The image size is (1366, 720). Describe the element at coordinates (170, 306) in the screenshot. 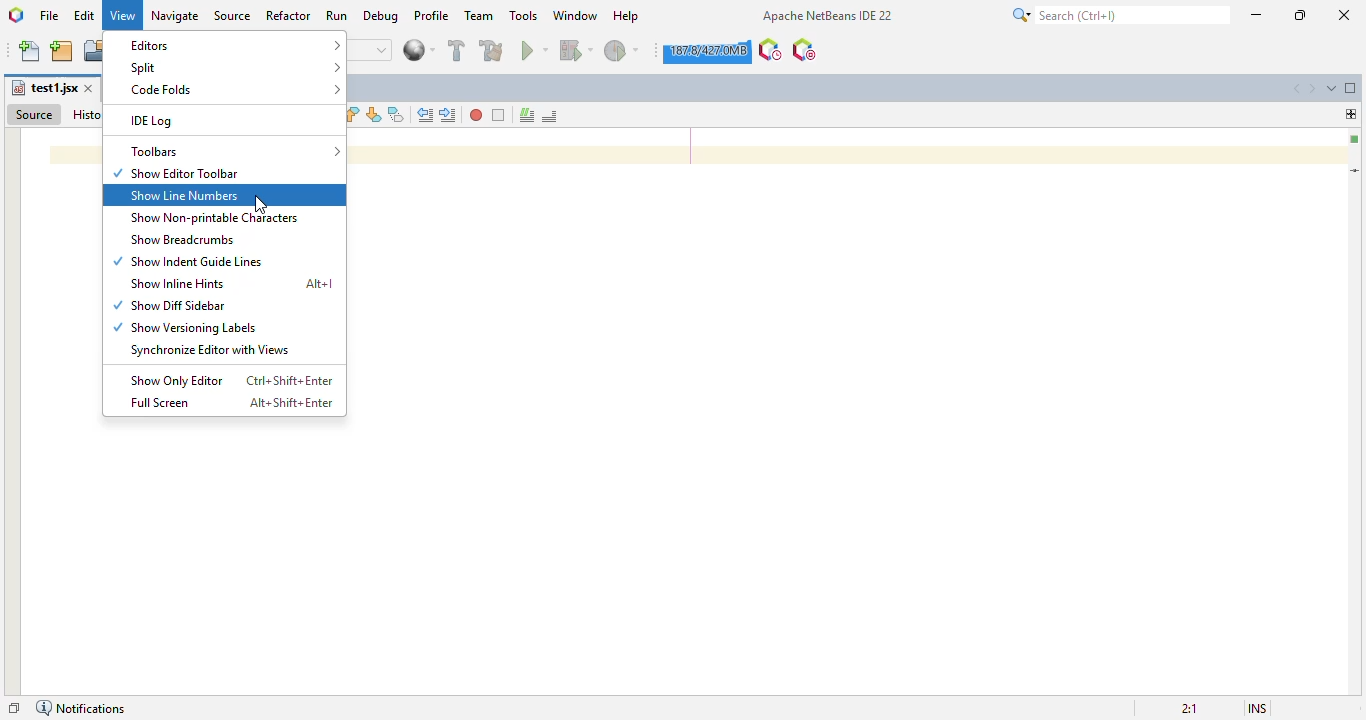

I see `show diff sidebar` at that location.